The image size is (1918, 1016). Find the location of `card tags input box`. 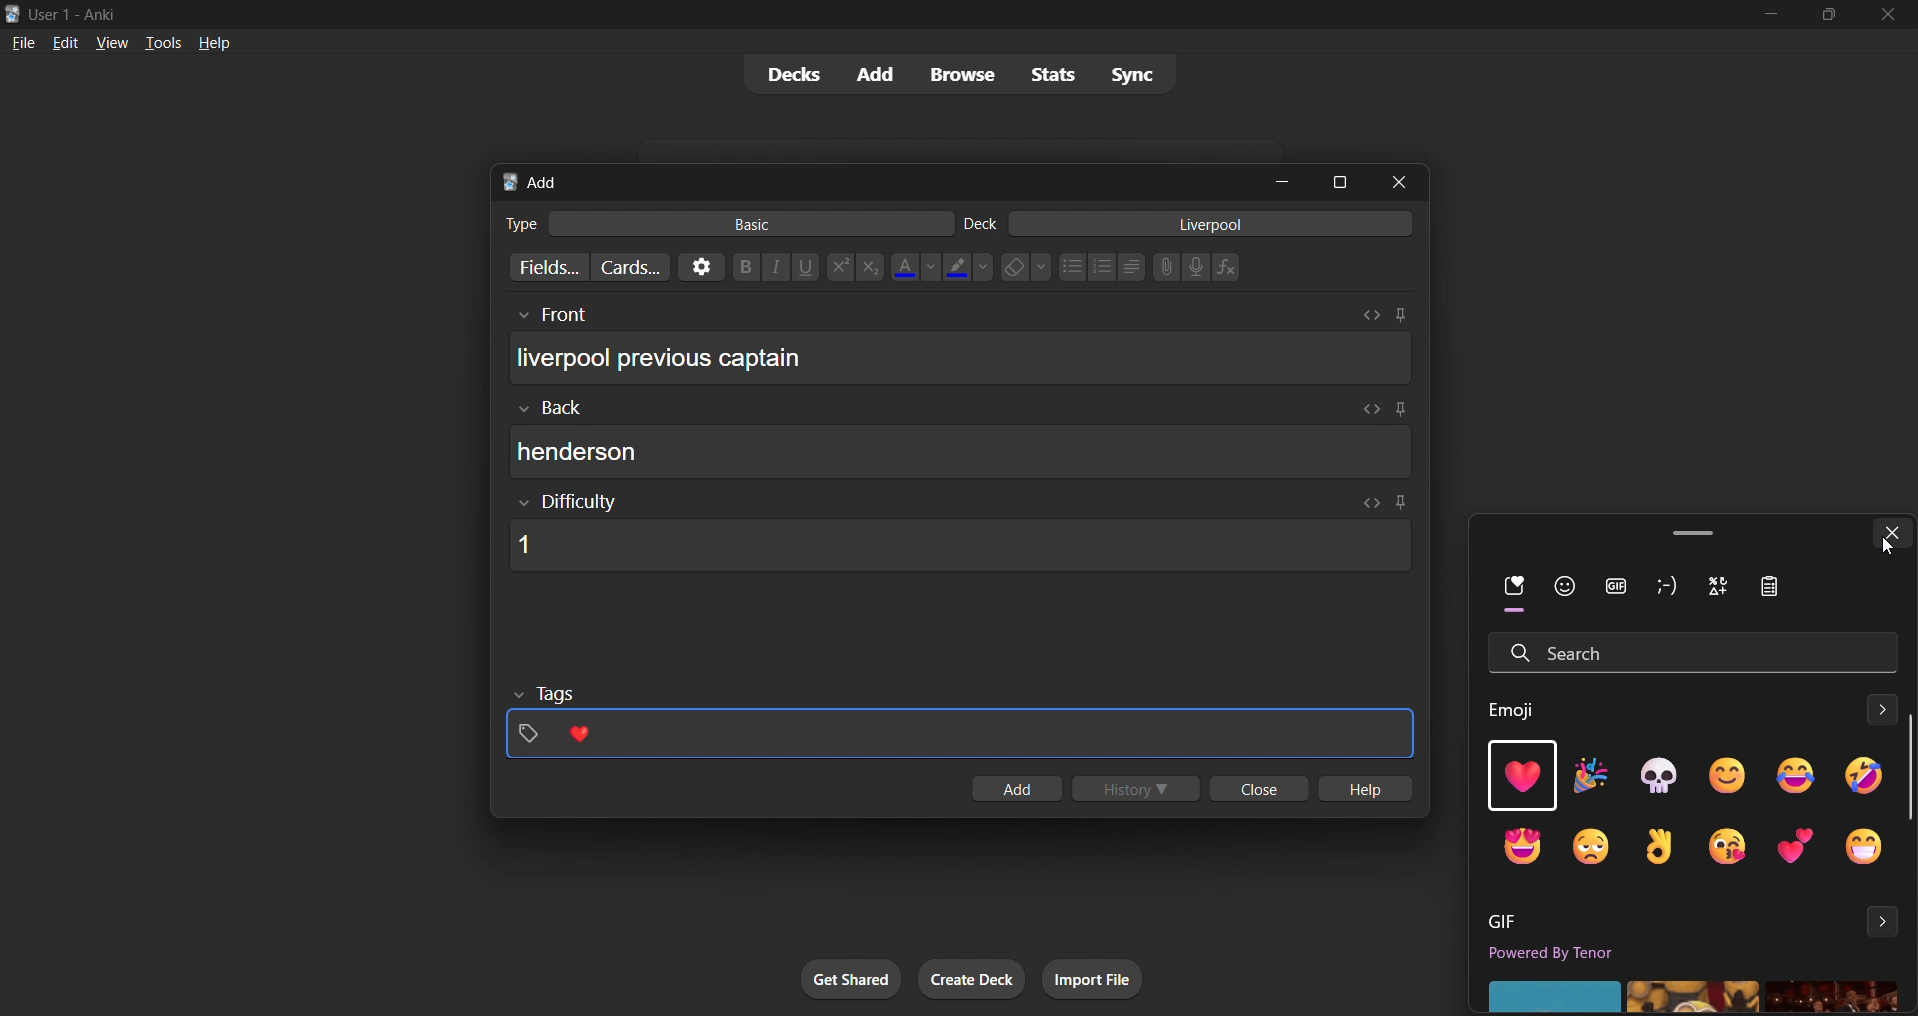

card tags input box is located at coordinates (961, 724).